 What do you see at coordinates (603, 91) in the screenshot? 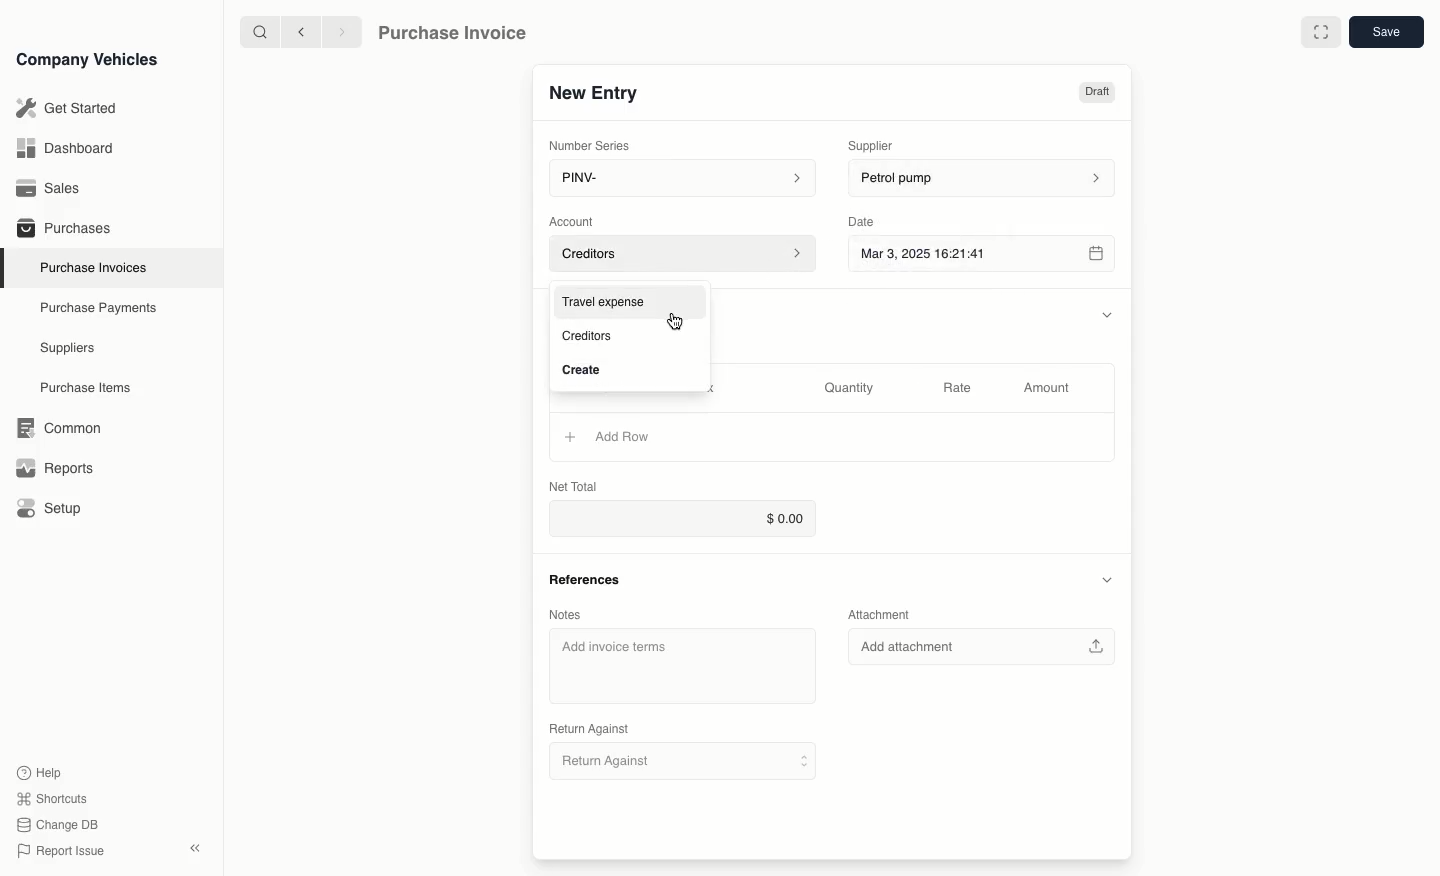
I see `New Entry` at bounding box center [603, 91].